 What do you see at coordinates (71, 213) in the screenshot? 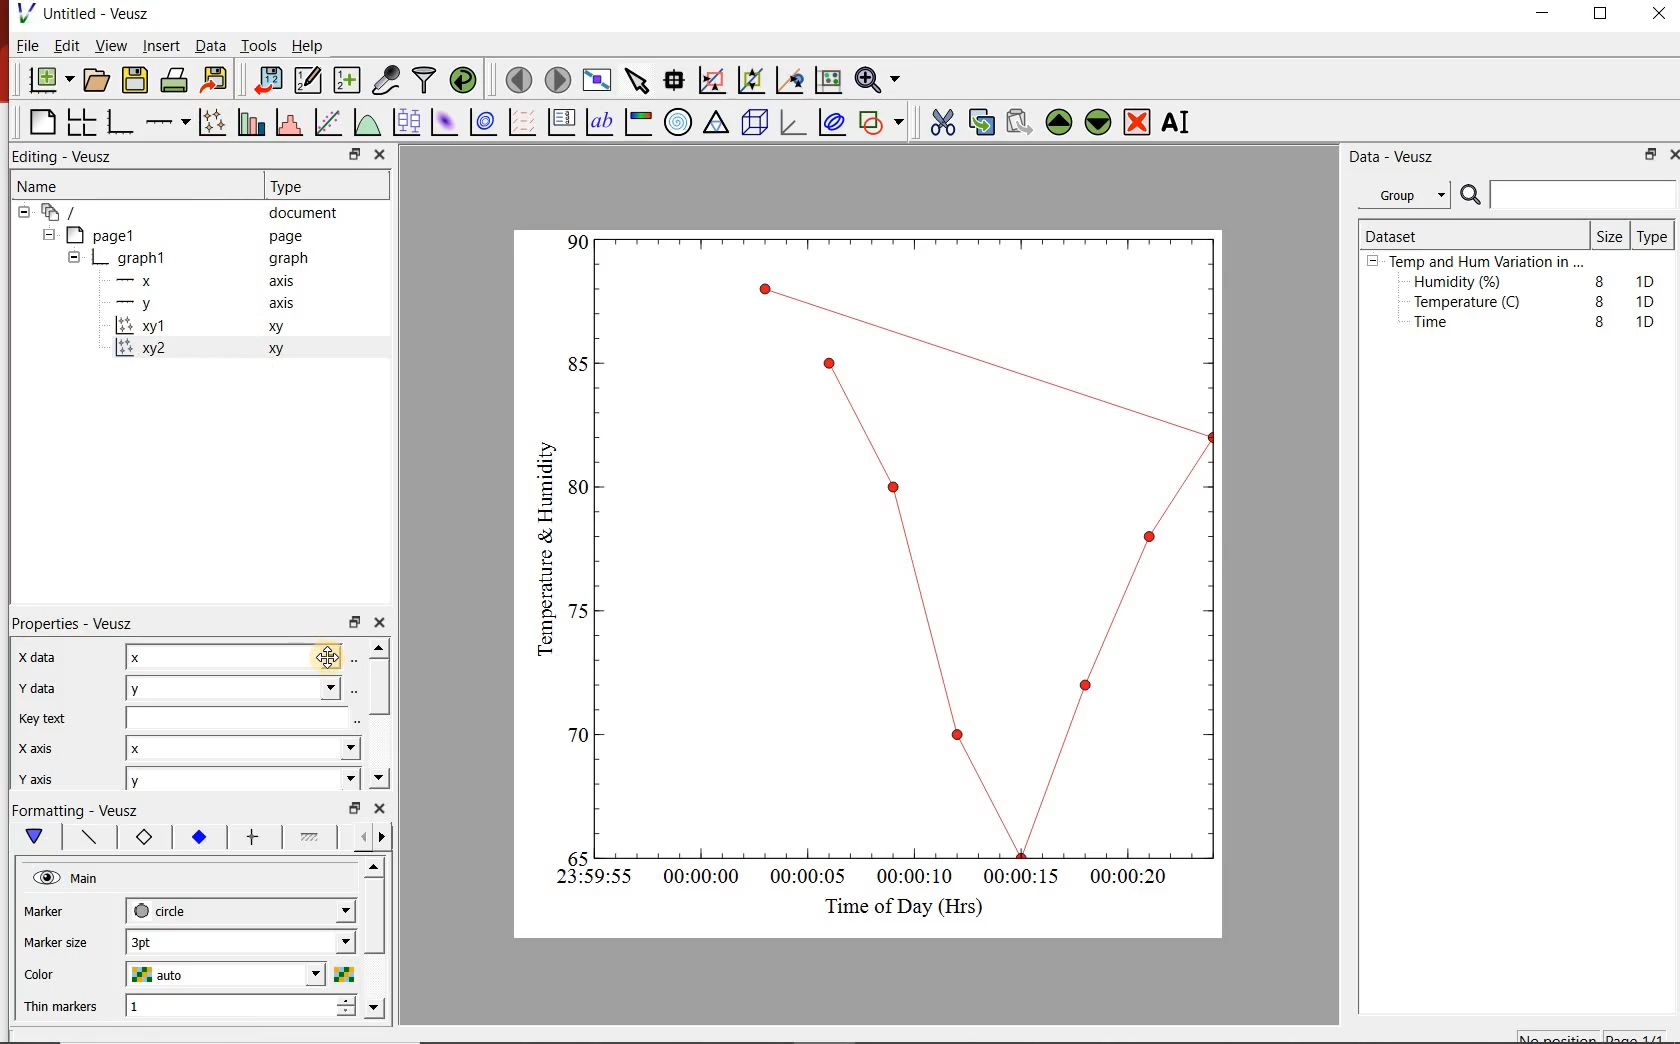
I see `document widget` at bounding box center [71, 213].